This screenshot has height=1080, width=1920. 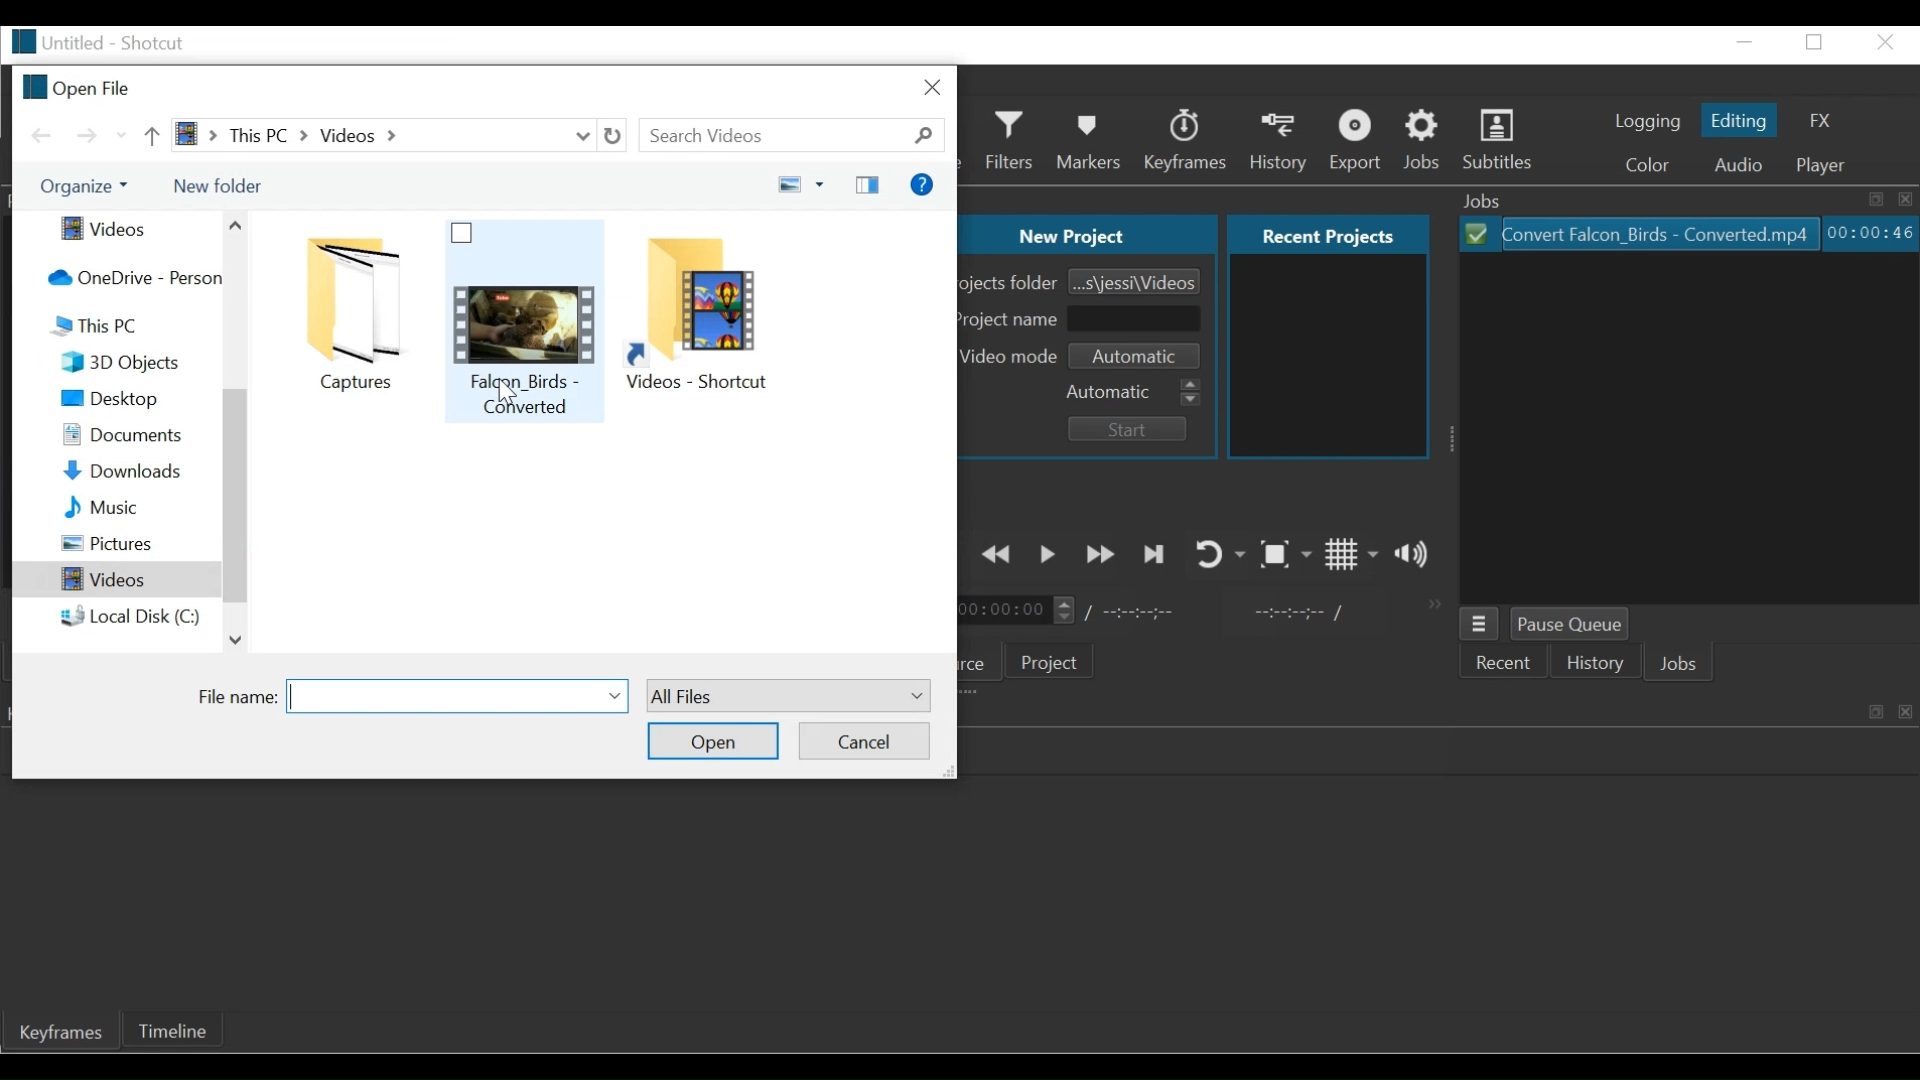 I want to click on Jobs, so click(x=1423, y=142).